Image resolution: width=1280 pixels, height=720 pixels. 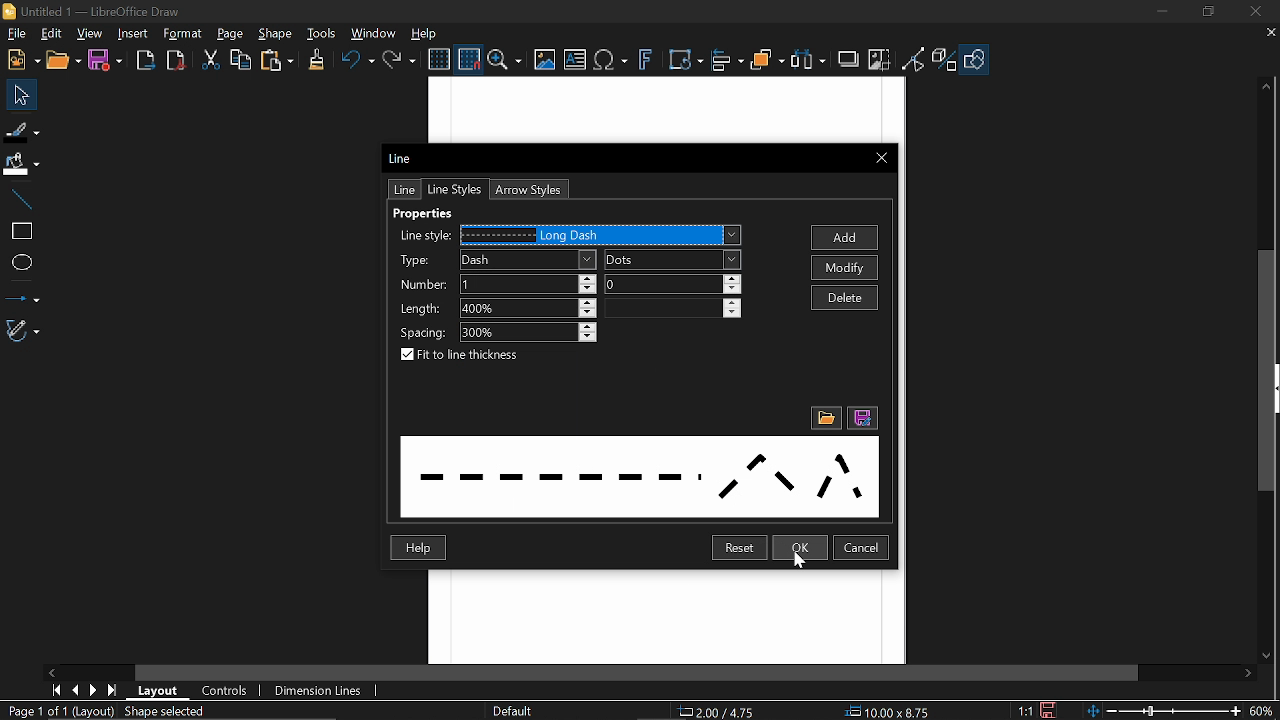 What do you see at coordinates (809, 60) in the screenshot?
I see `Select at least three objects to distribute` at bounding box center [809, 60].